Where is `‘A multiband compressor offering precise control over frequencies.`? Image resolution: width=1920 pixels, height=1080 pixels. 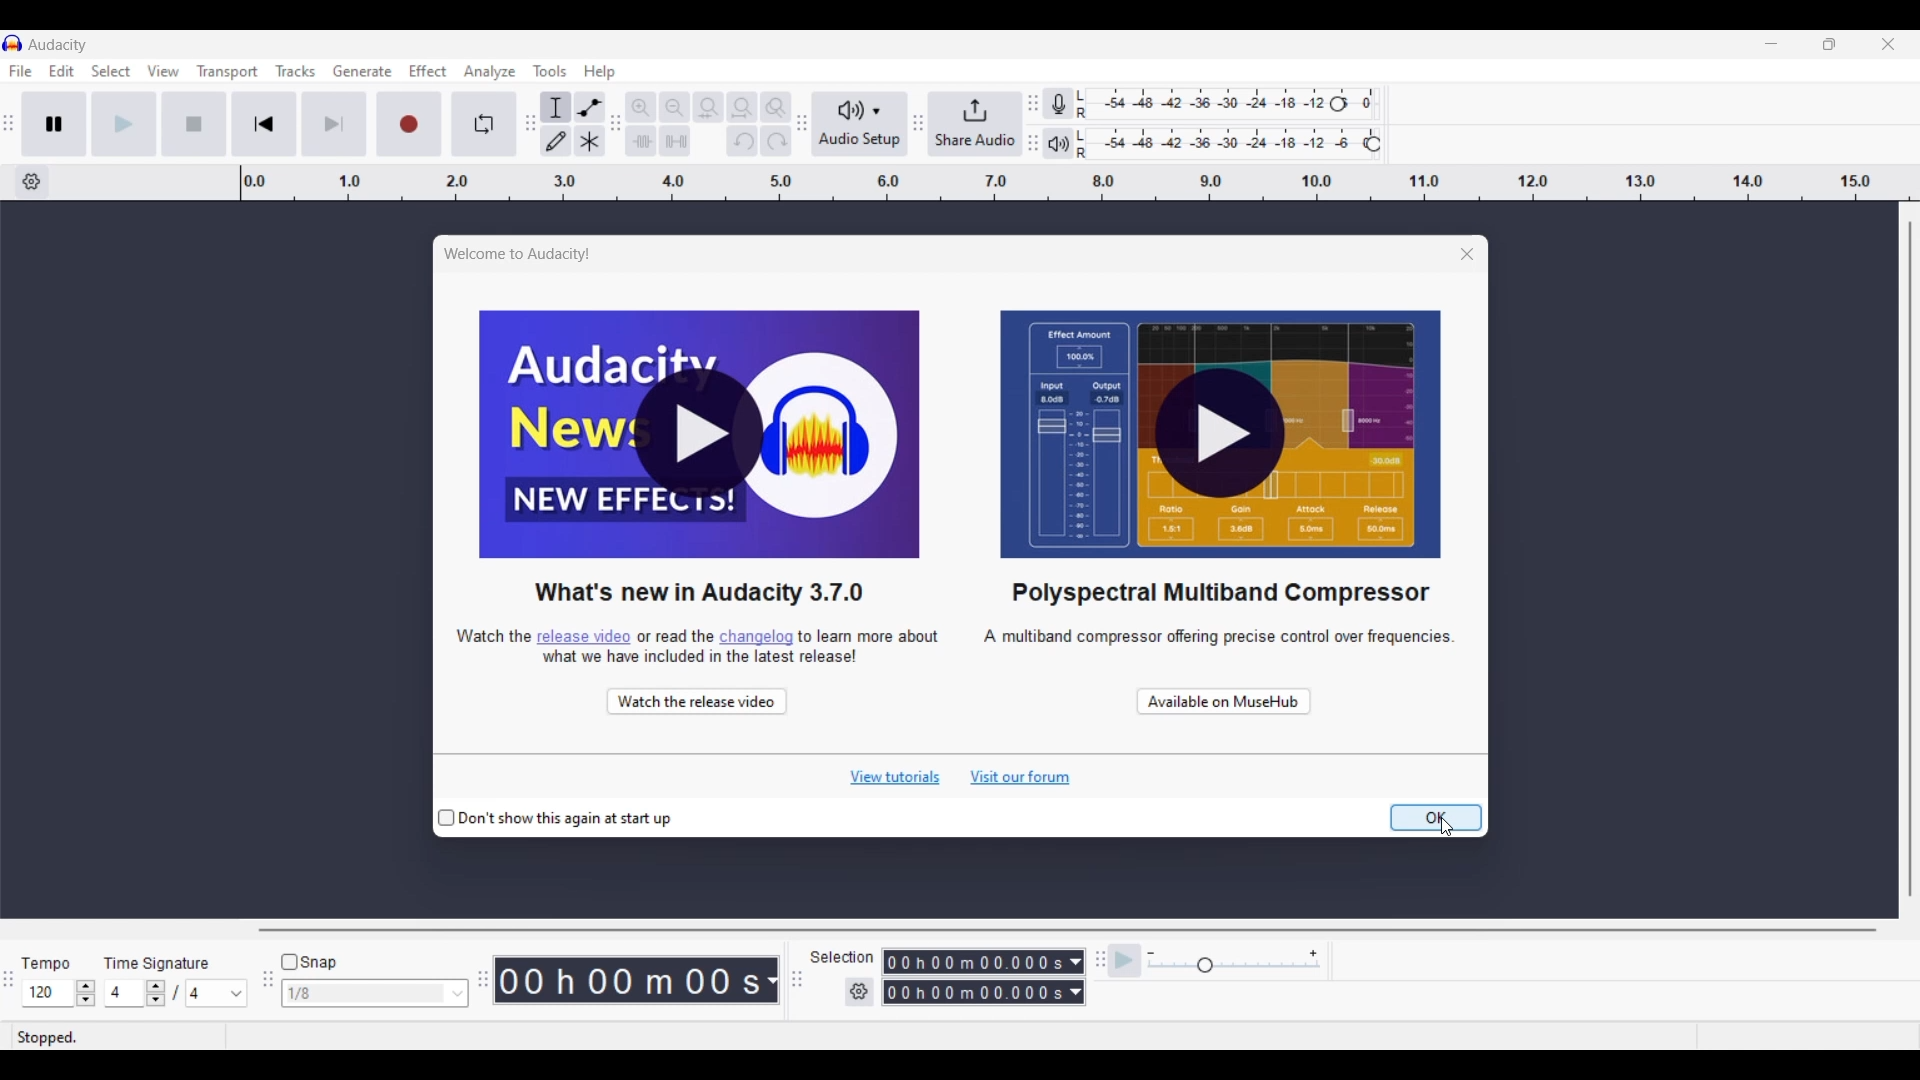
‘A multiband compressor offering precise control over frequencies. is located at coordinates (1202, 647).